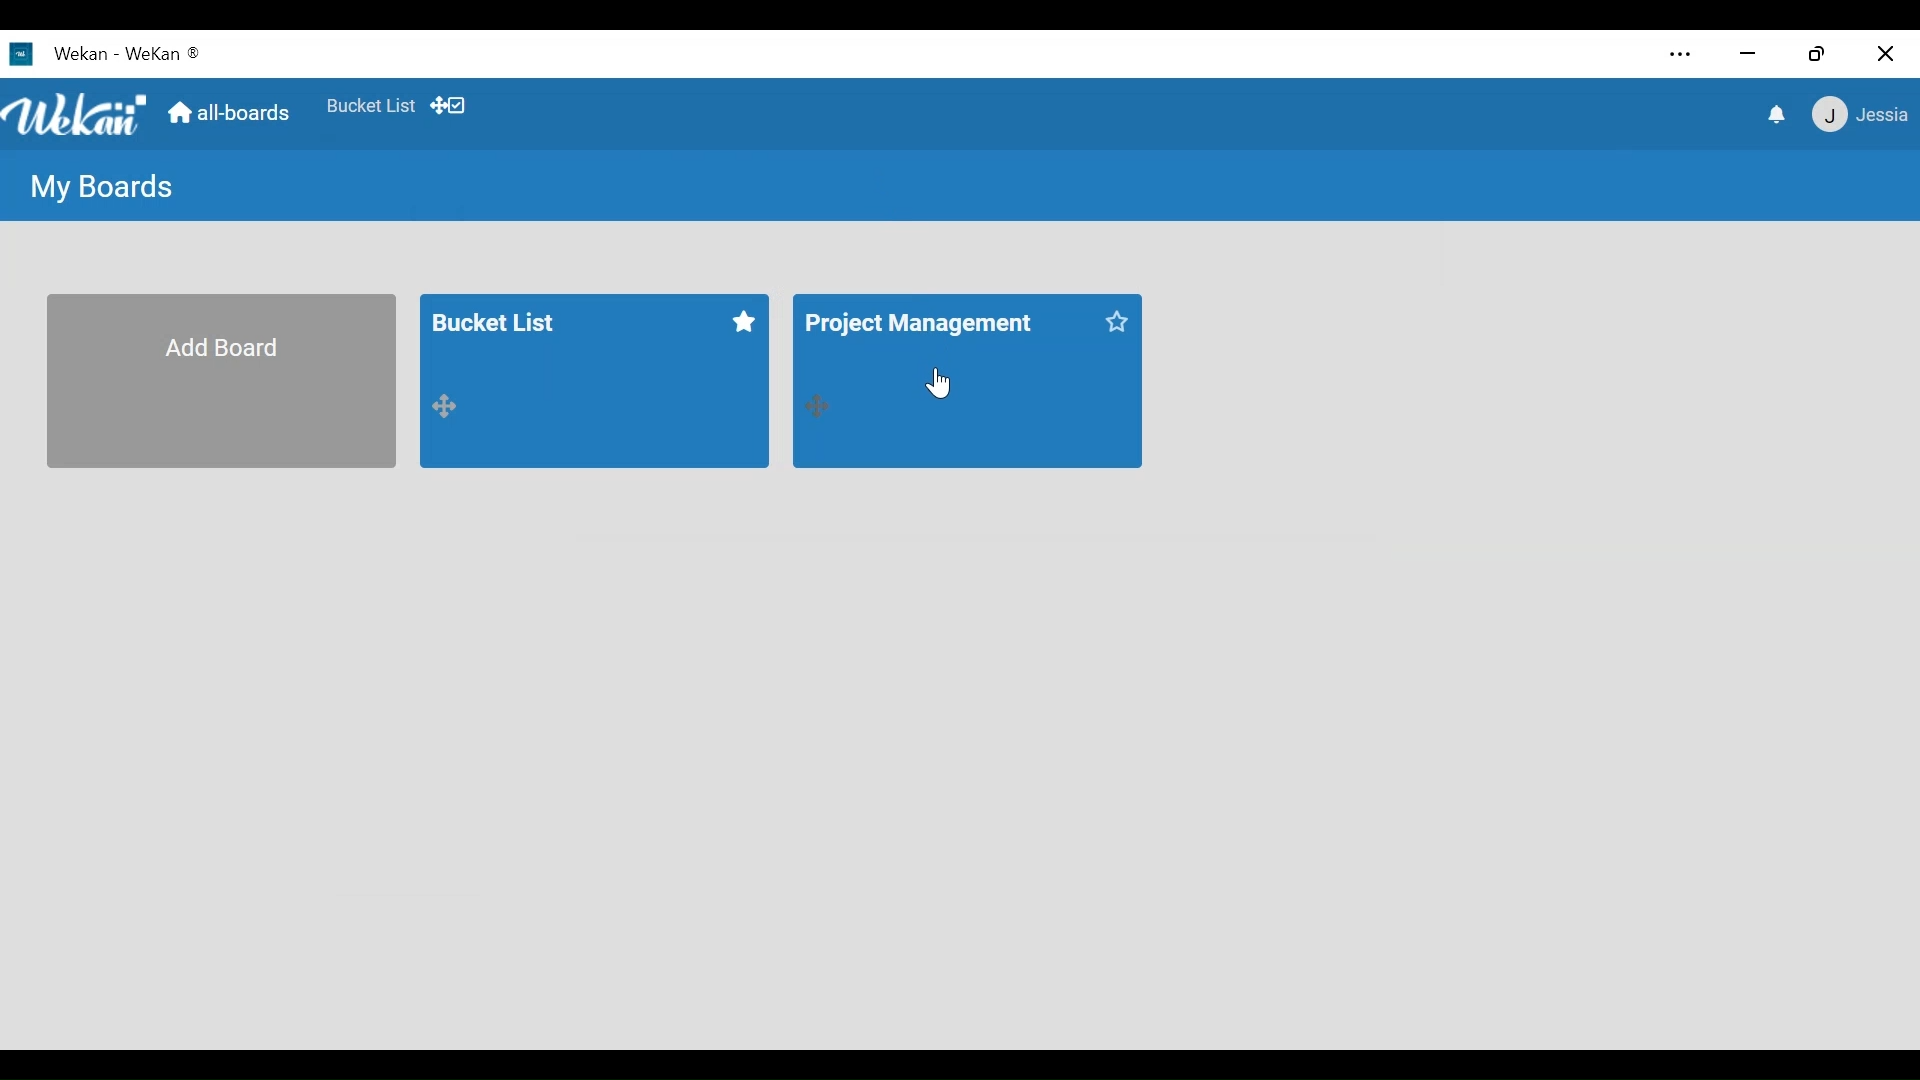  What do you see at coordinates (99, 190) in the screenshot?
I see `My Boards` at bounding box center [99, 190].